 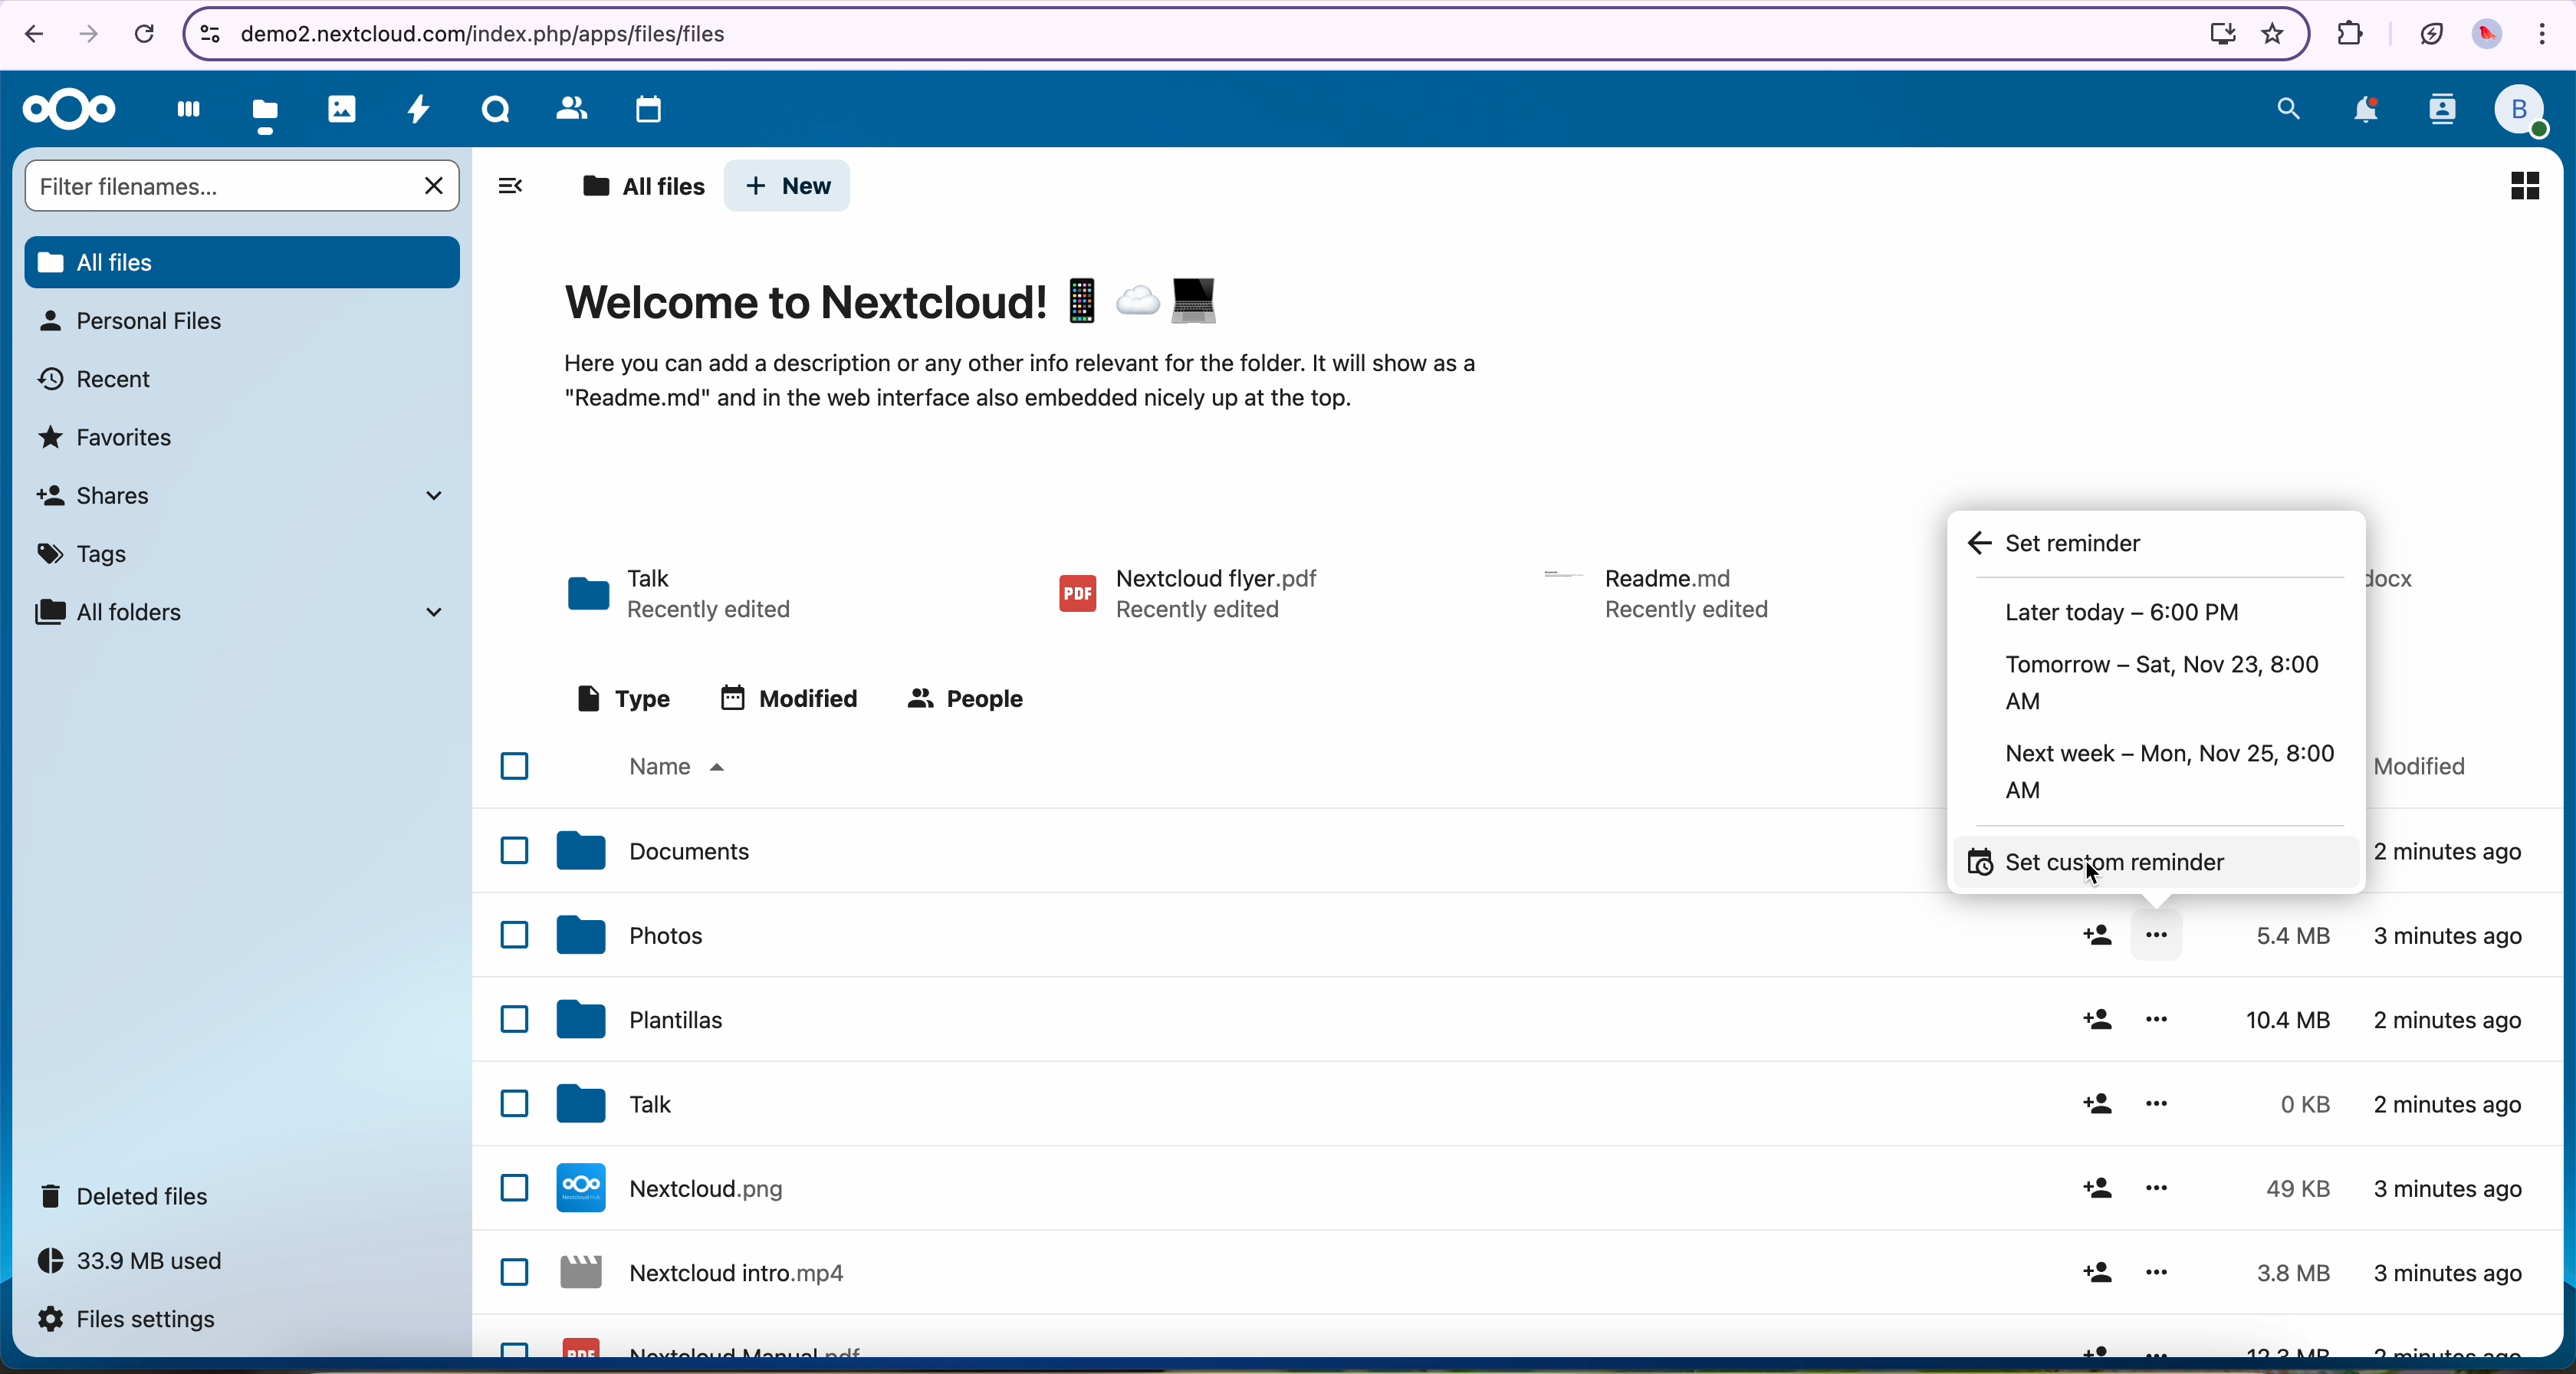 What do you see at coordinates (2453, 1018) in the screenshot?
I see `2 minutes ago` at bounding box center [2453, 1018].